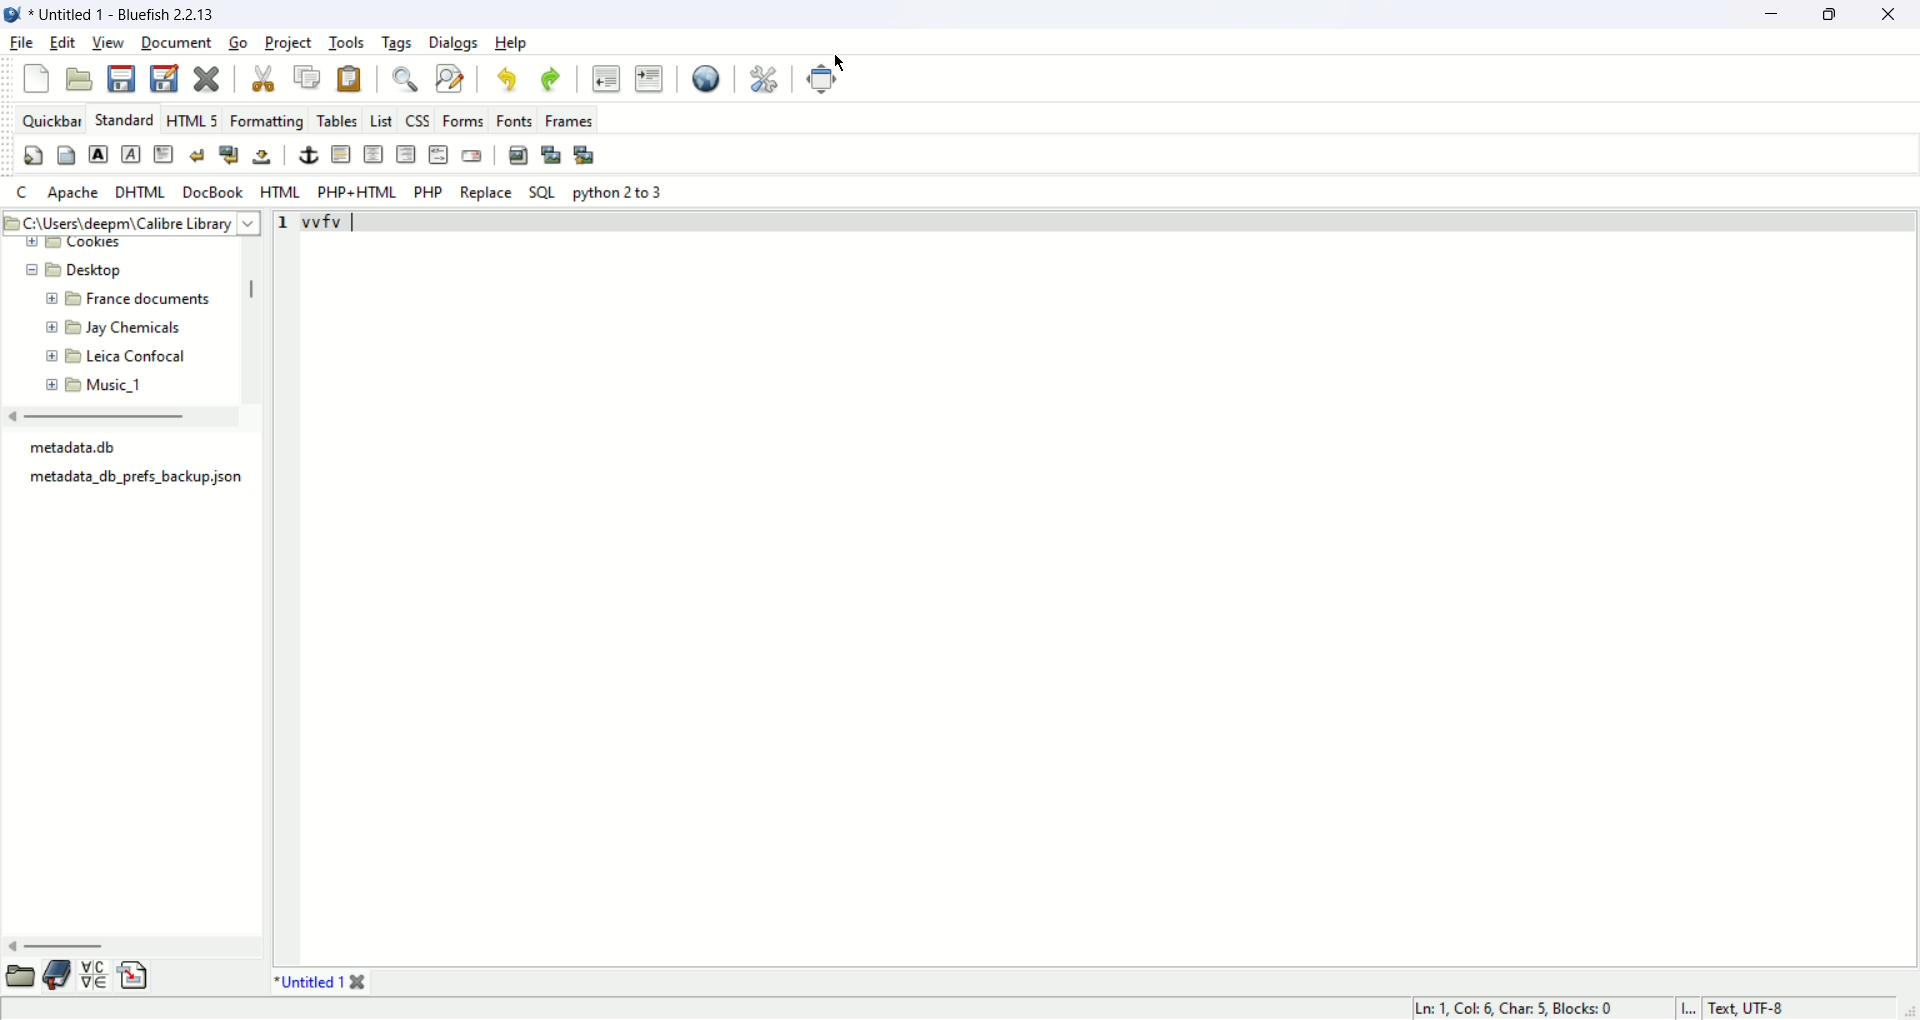 The height and width of the screenshot is (1020, 1920). What do you see at coordinates (62, 947) in the screenshot?
I see `horizontal scroll bar` at bounding box center [62, 947].